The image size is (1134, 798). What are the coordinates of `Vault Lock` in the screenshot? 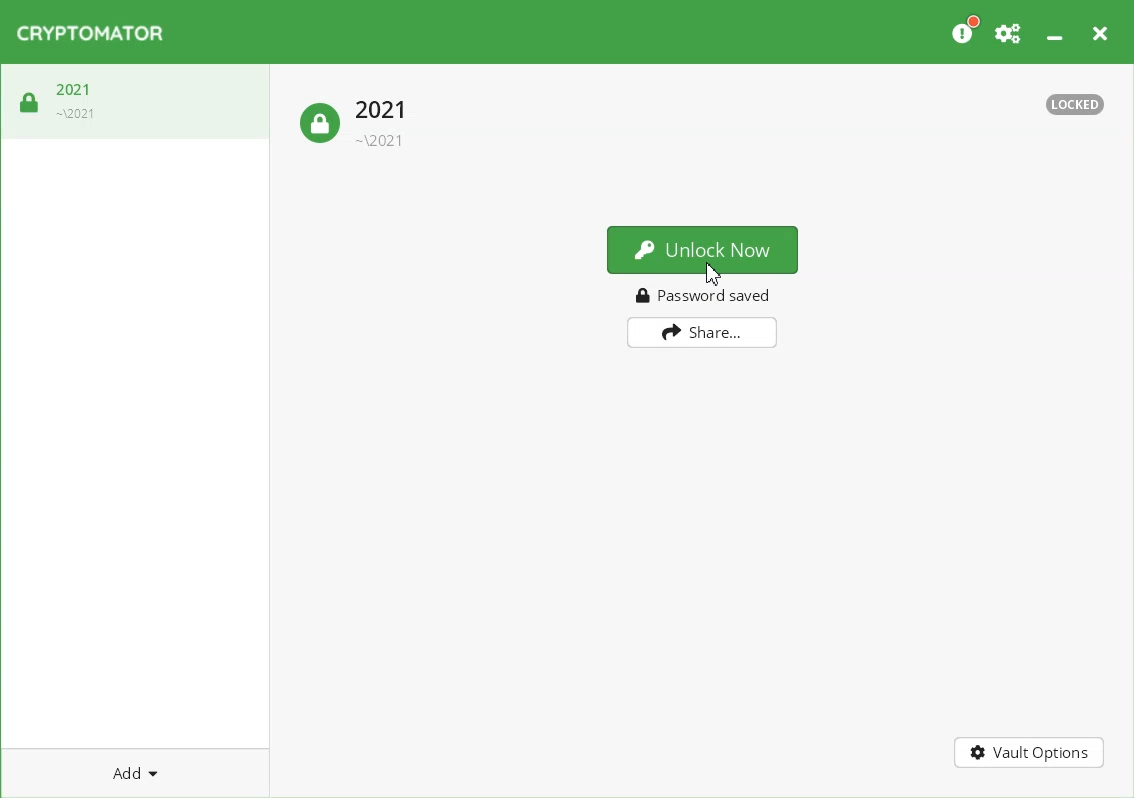 It's located at (134, 102).